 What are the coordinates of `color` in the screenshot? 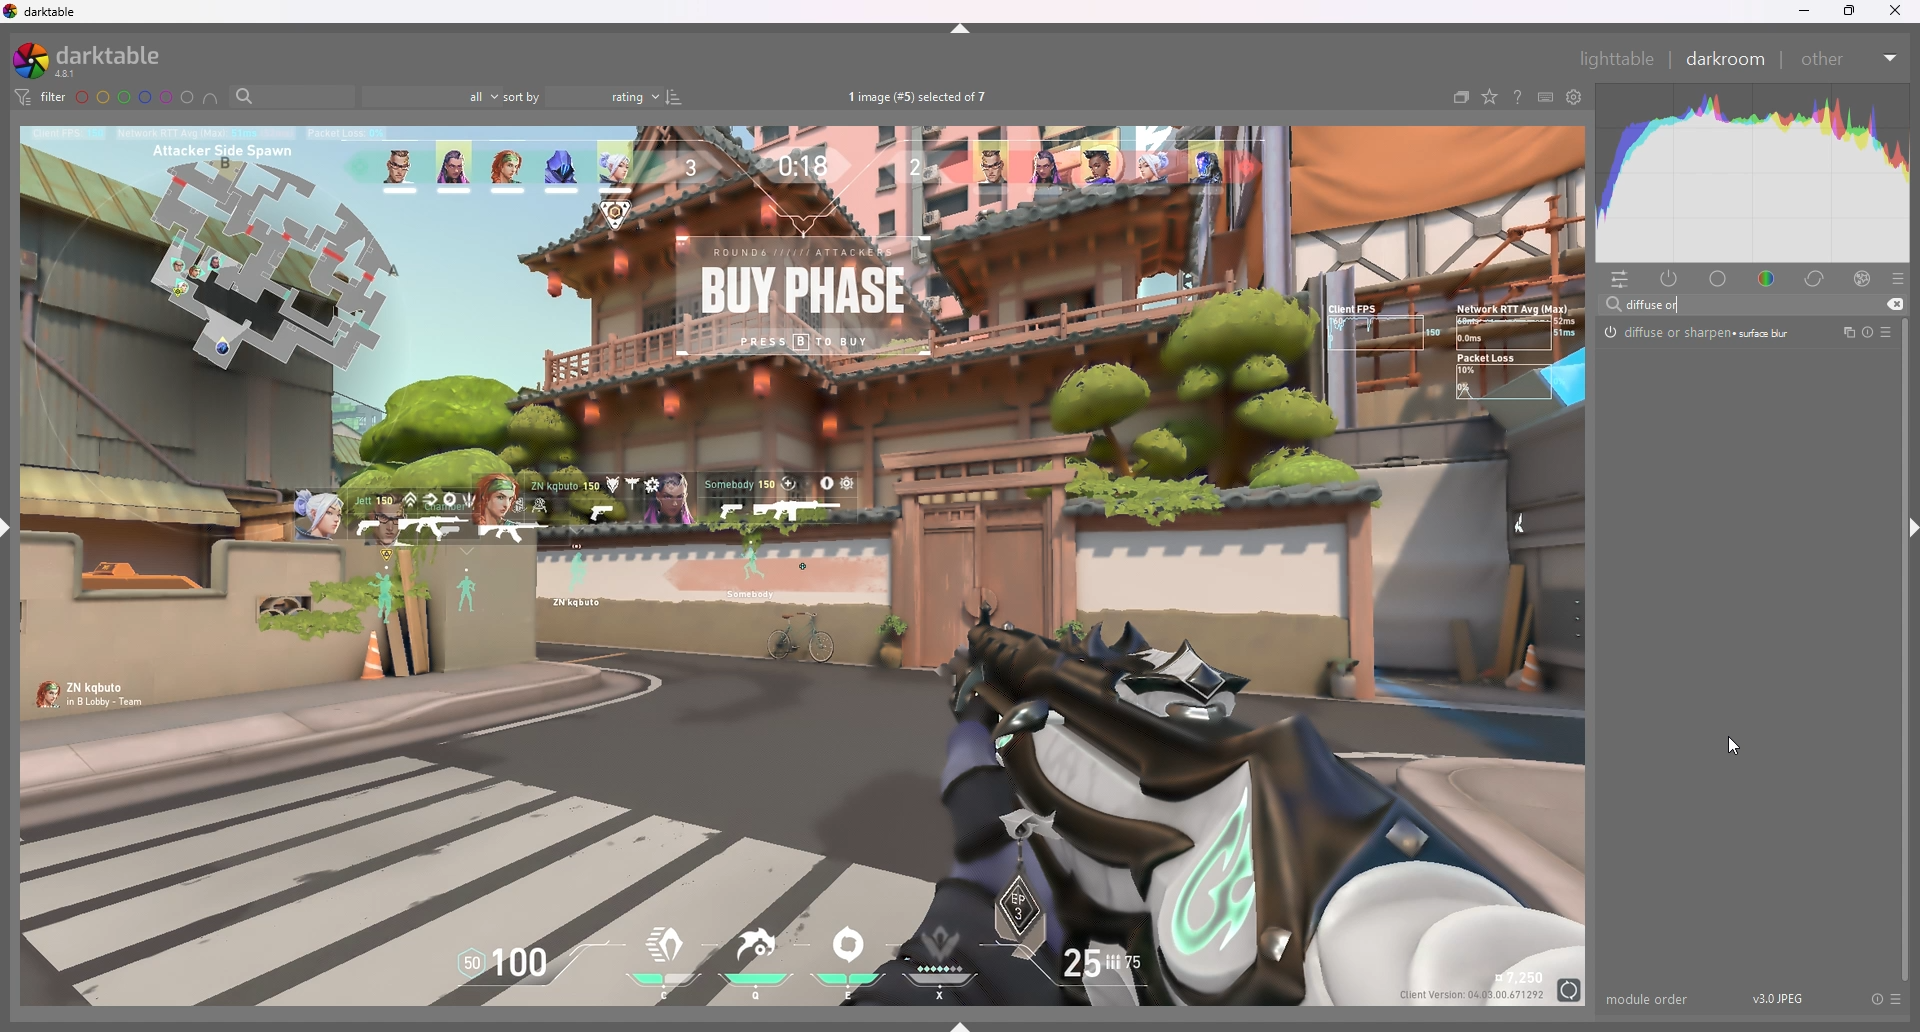 It's located at (1768, 277).